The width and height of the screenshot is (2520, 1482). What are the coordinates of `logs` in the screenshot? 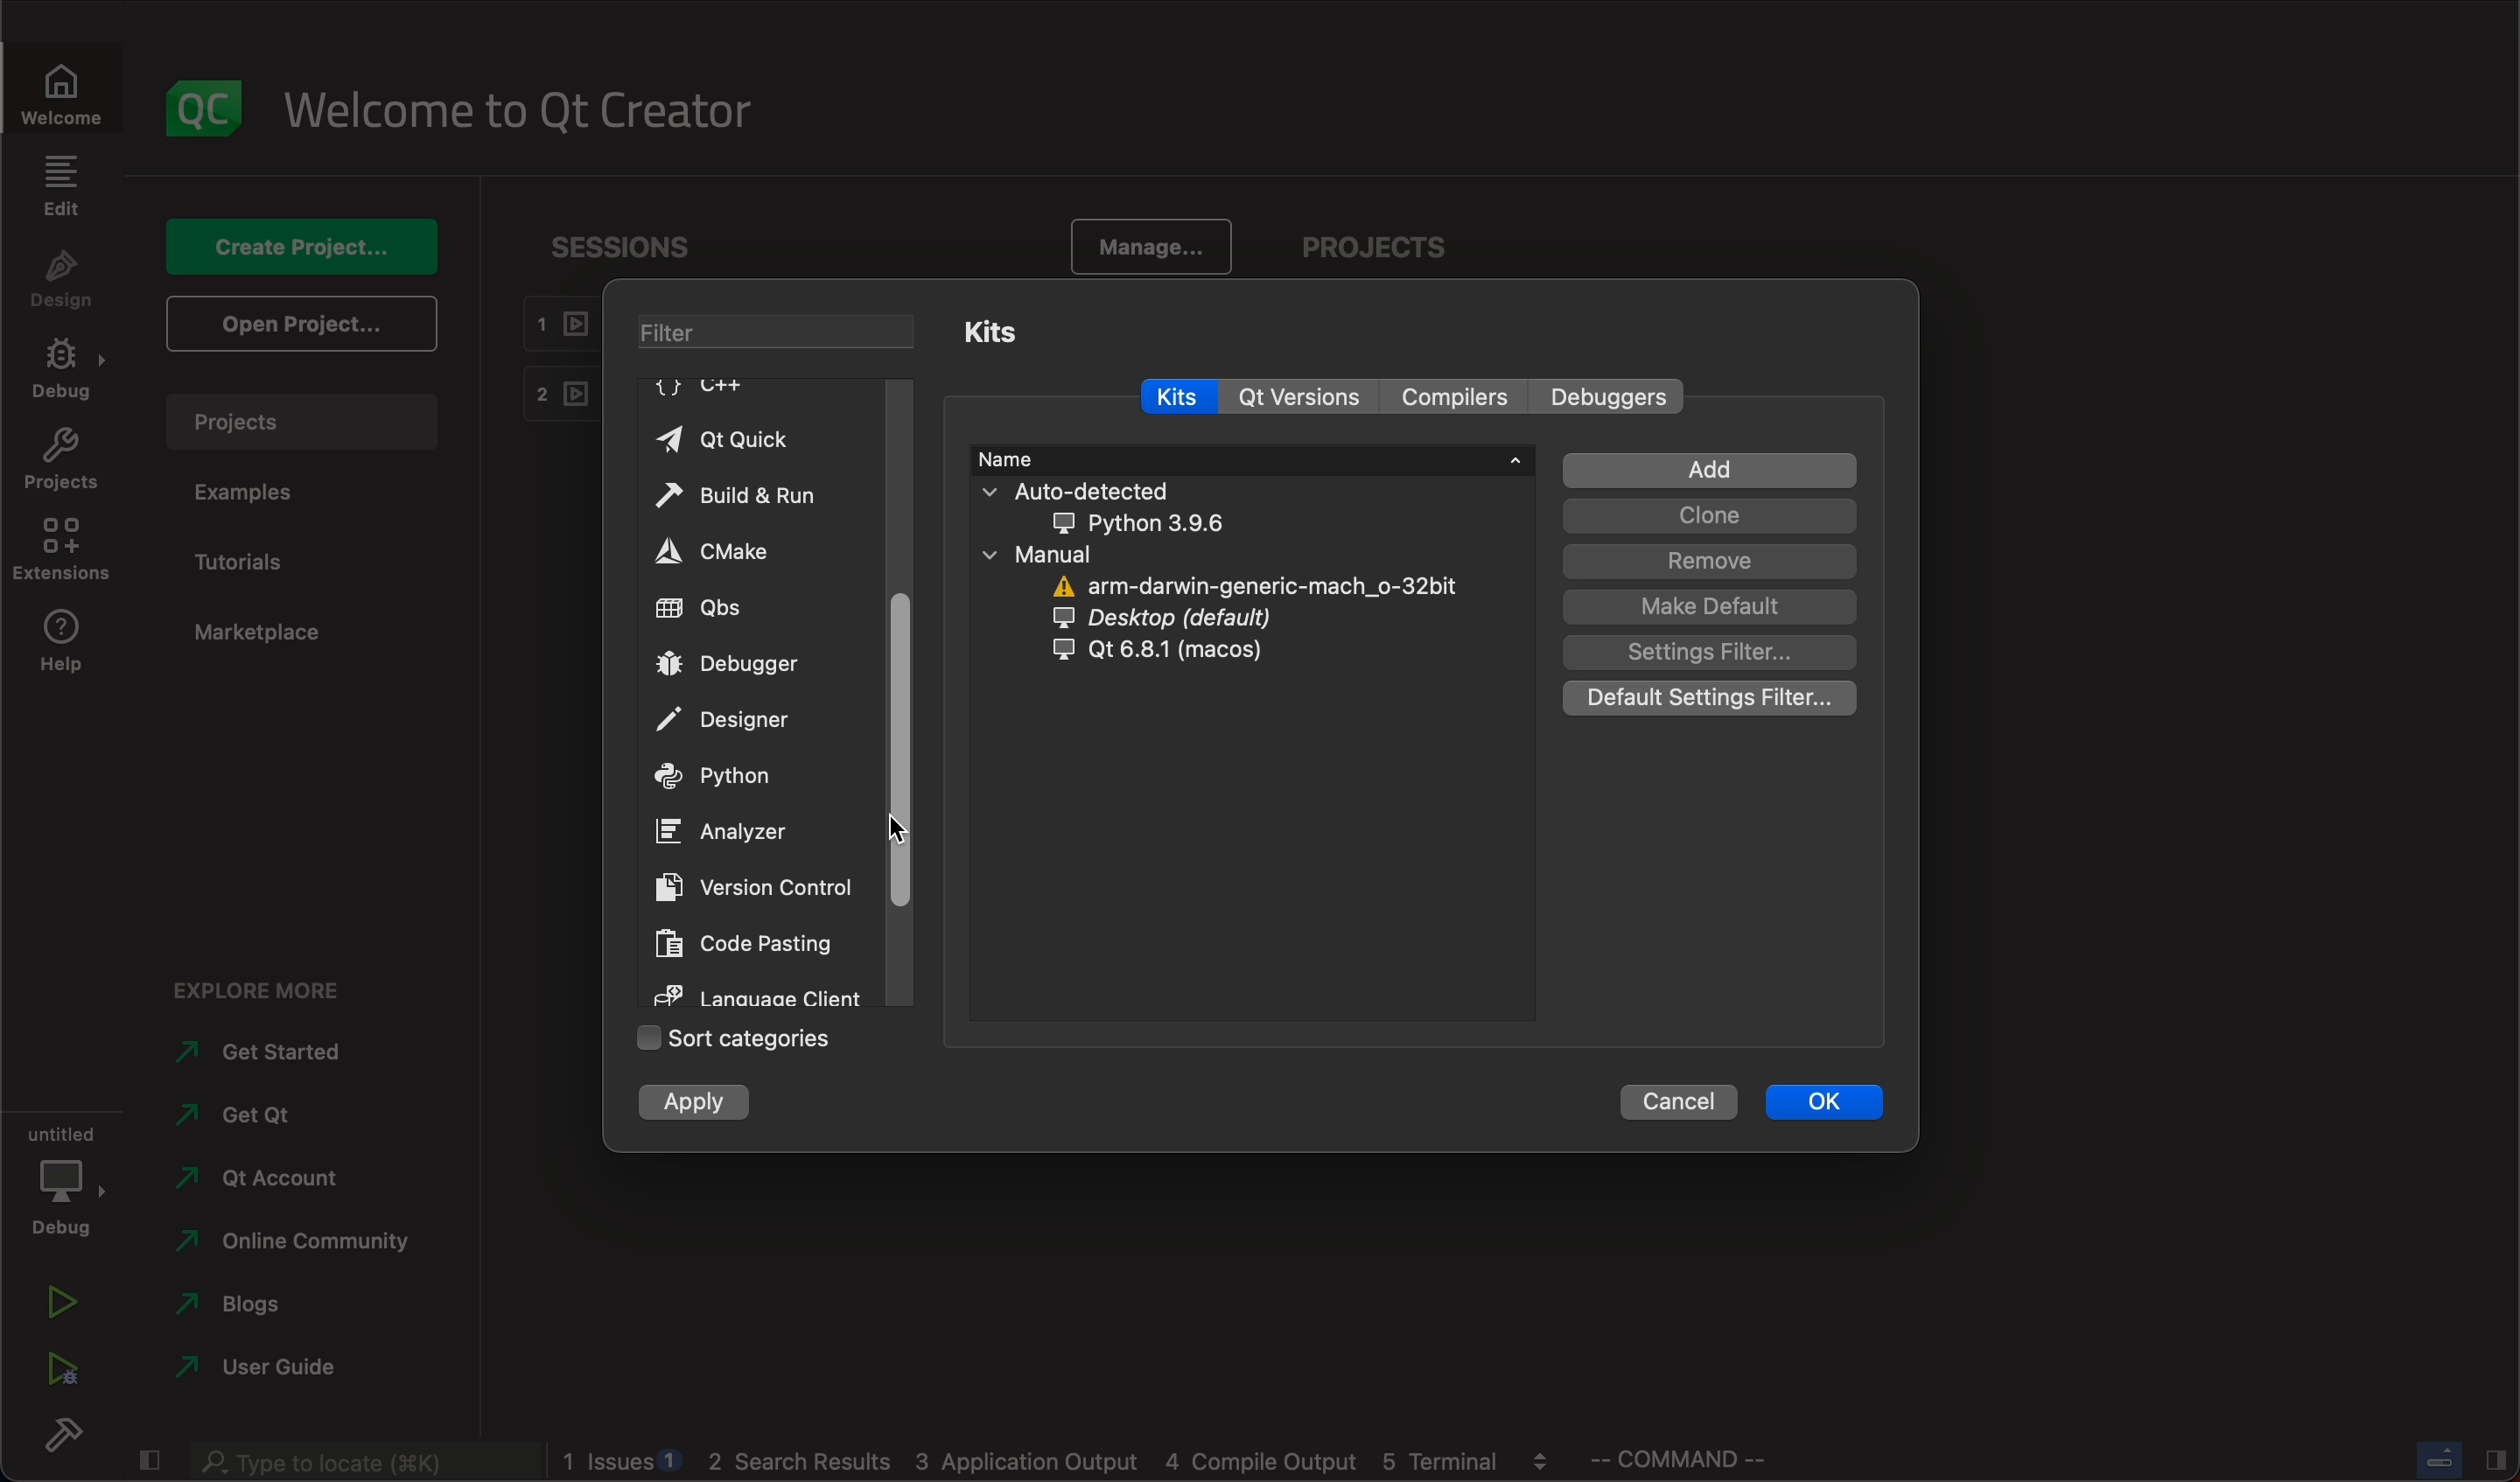 It's located at (1056, 1460).